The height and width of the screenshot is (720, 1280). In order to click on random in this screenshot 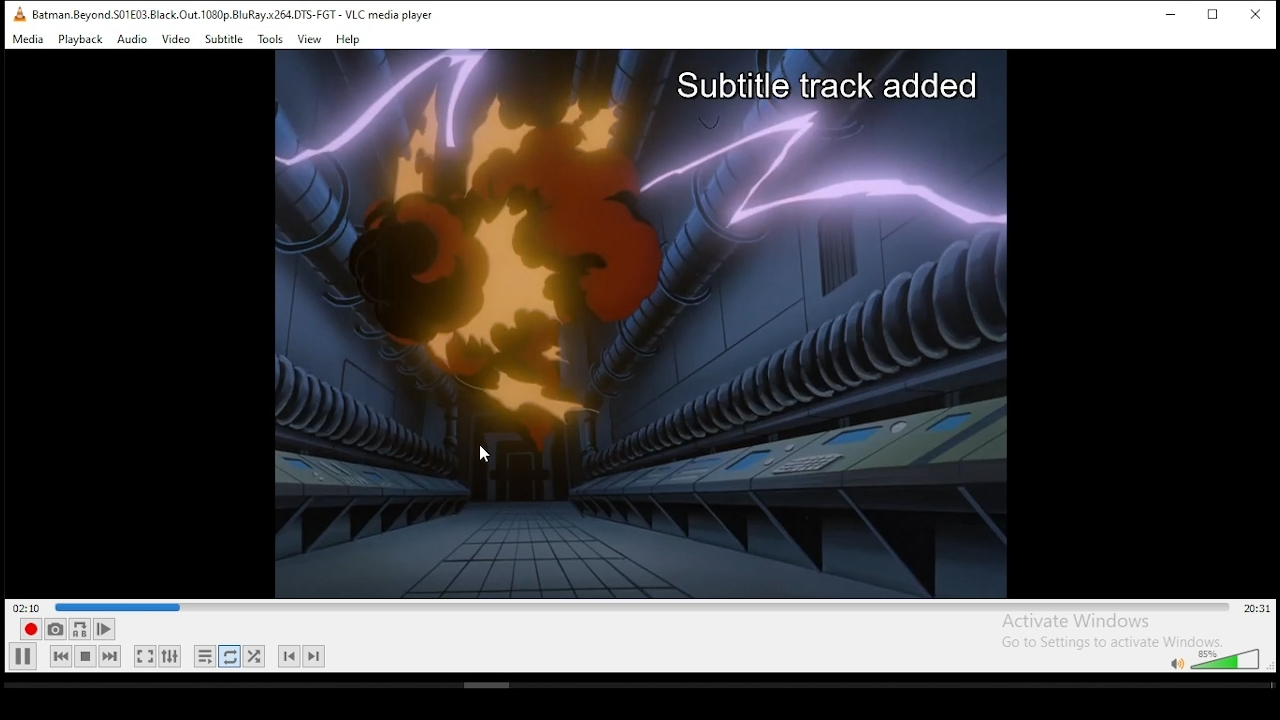, I will do `click(254, 656)`.